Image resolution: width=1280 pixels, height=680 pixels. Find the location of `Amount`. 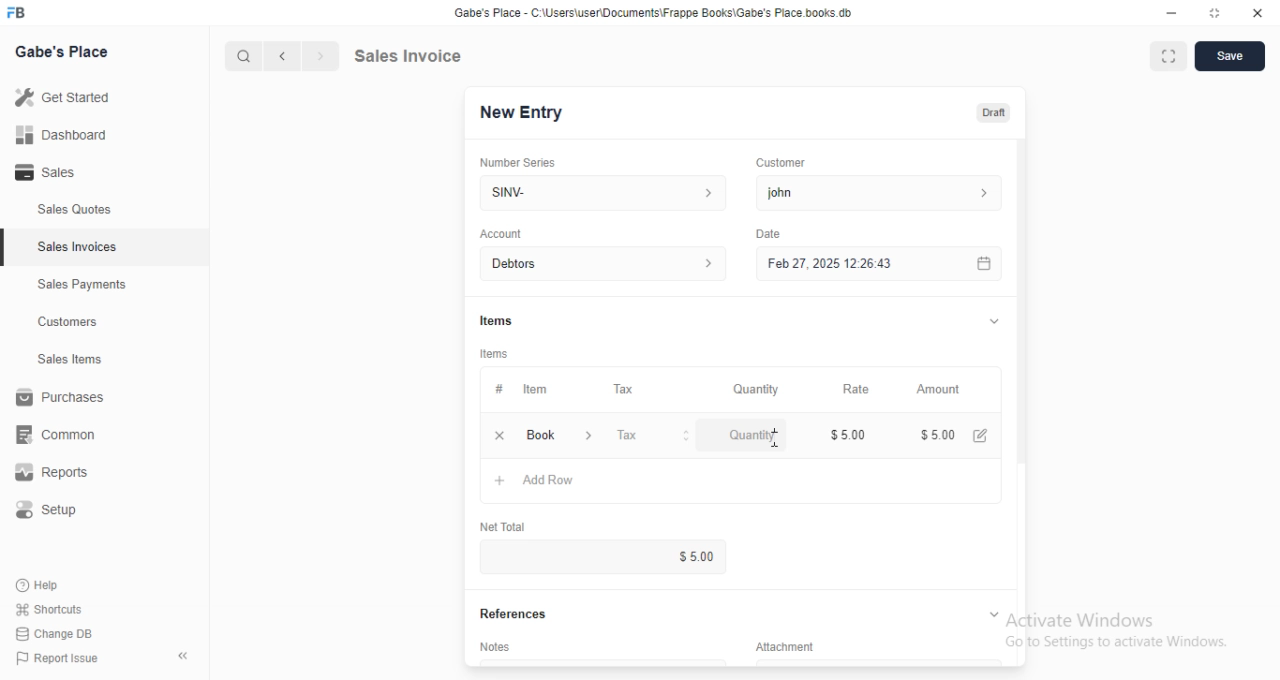

Amount is located at coordinates (943, 390).